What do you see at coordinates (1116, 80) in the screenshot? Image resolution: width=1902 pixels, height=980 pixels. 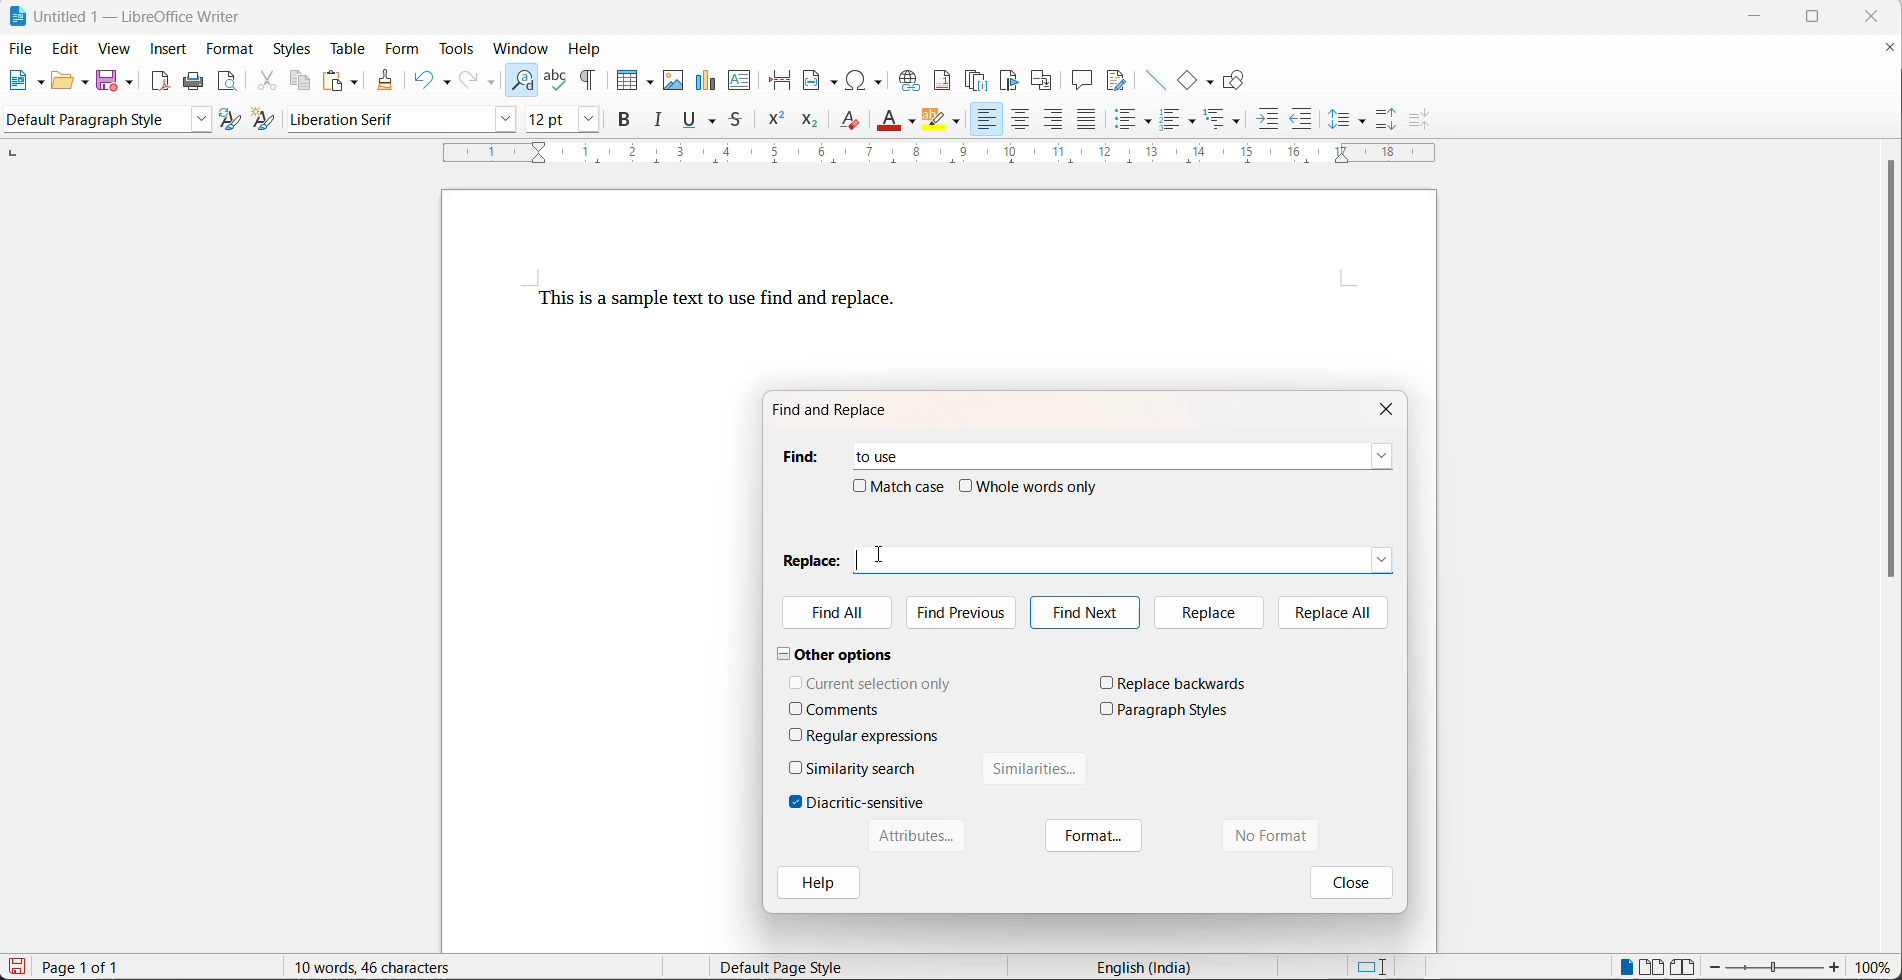 I see `show track changes functions` at bounding box center [1116, 80].